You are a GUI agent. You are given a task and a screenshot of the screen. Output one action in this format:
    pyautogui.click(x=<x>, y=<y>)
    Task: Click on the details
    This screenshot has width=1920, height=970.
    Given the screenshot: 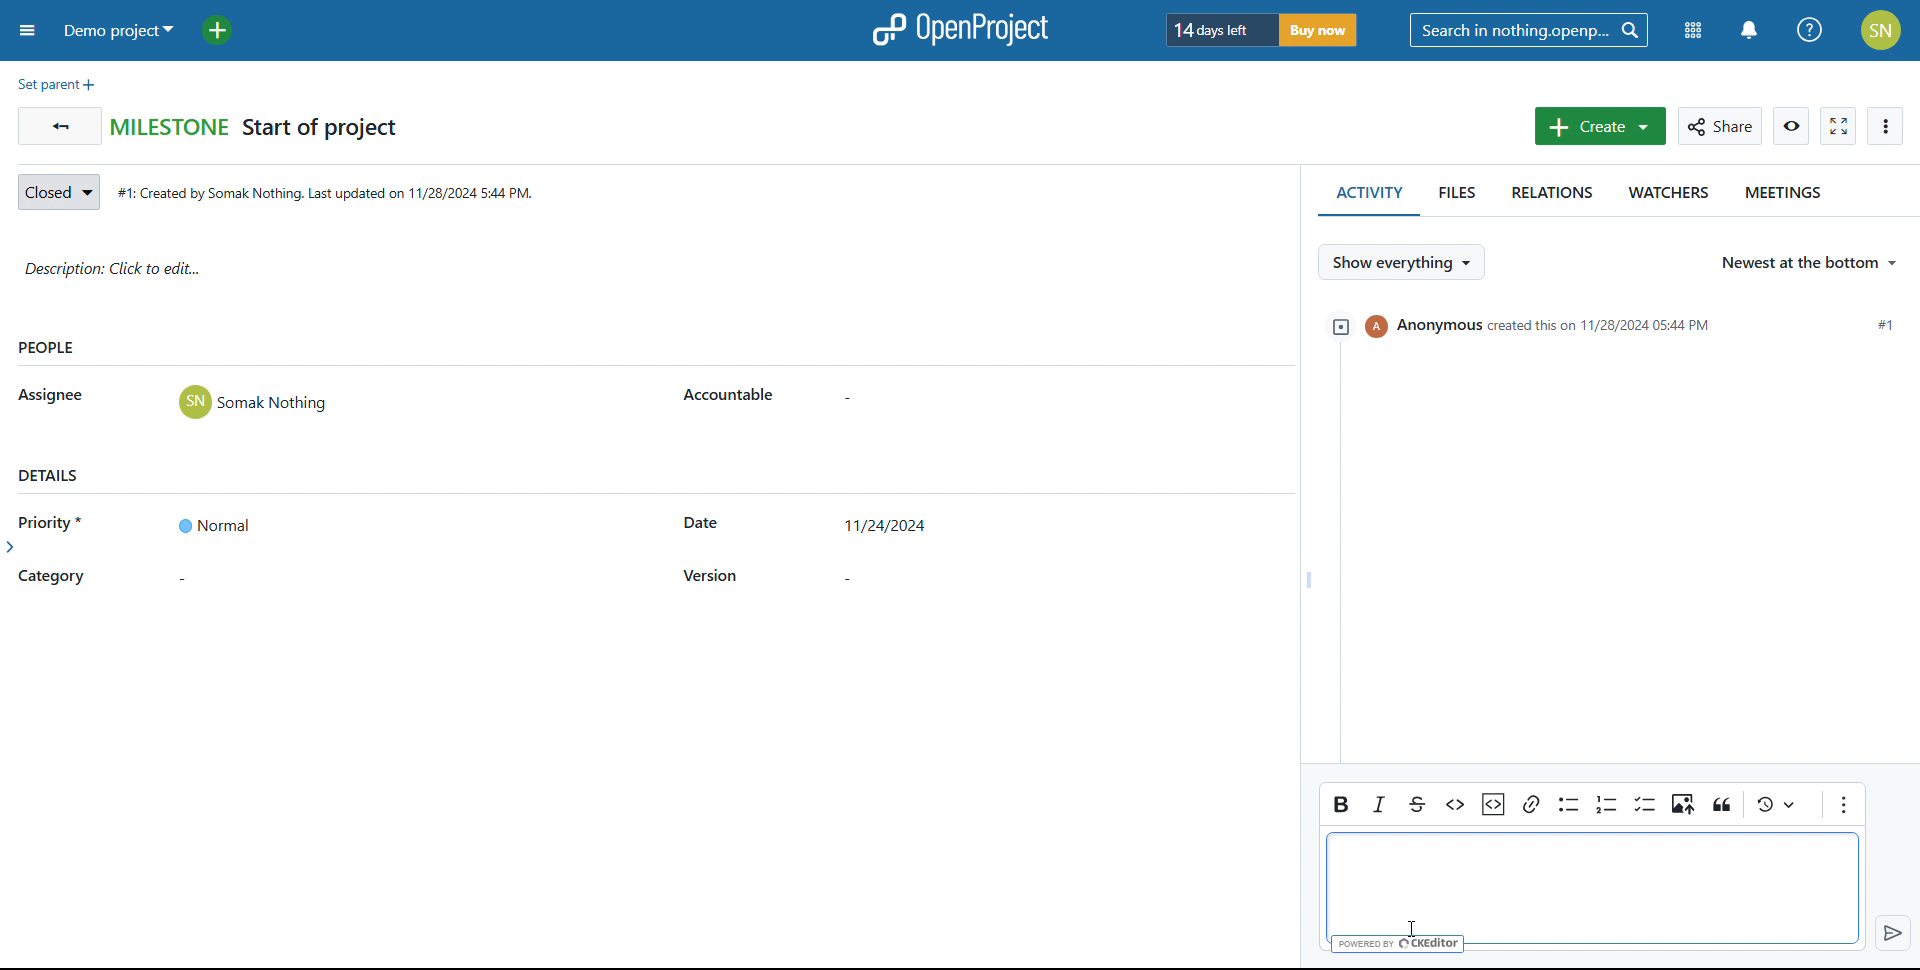 What is the action you would take?
    pyautogui.click(x=50, y=474)
    